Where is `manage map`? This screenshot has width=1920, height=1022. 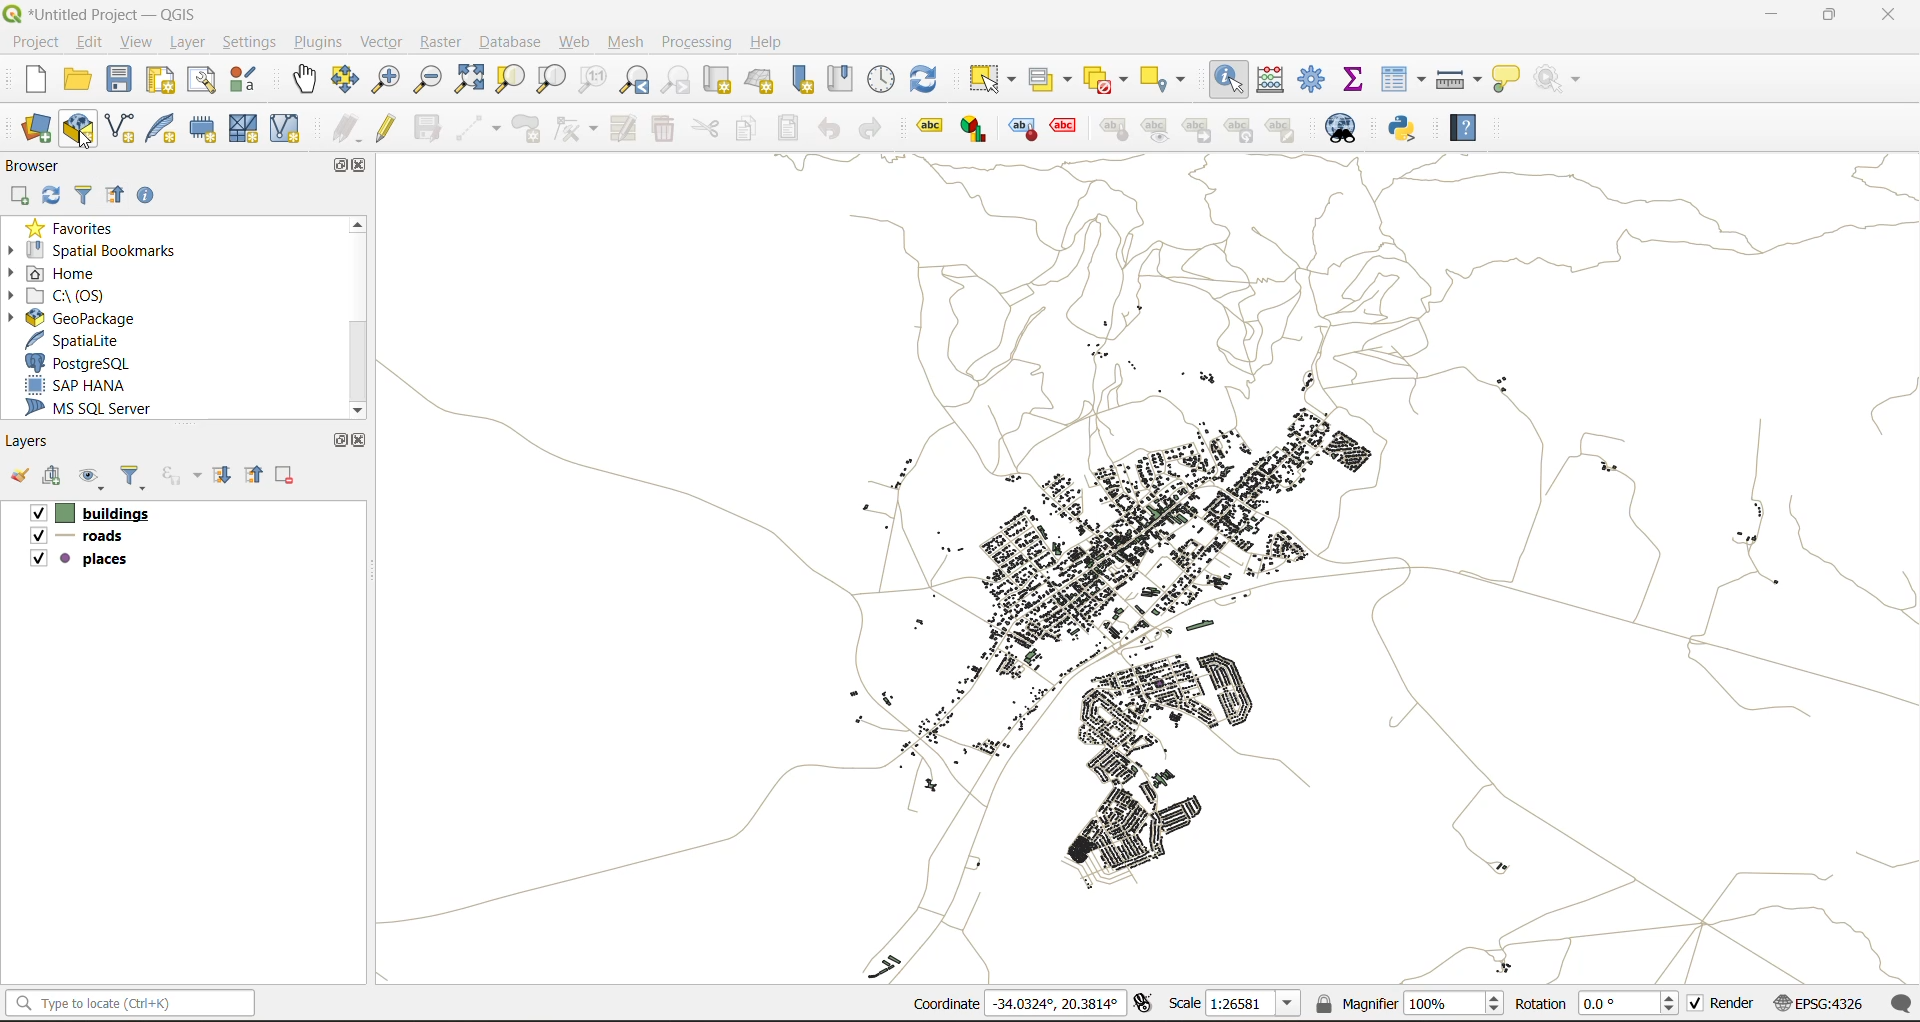
manage map is located at coordinates (94, 480).